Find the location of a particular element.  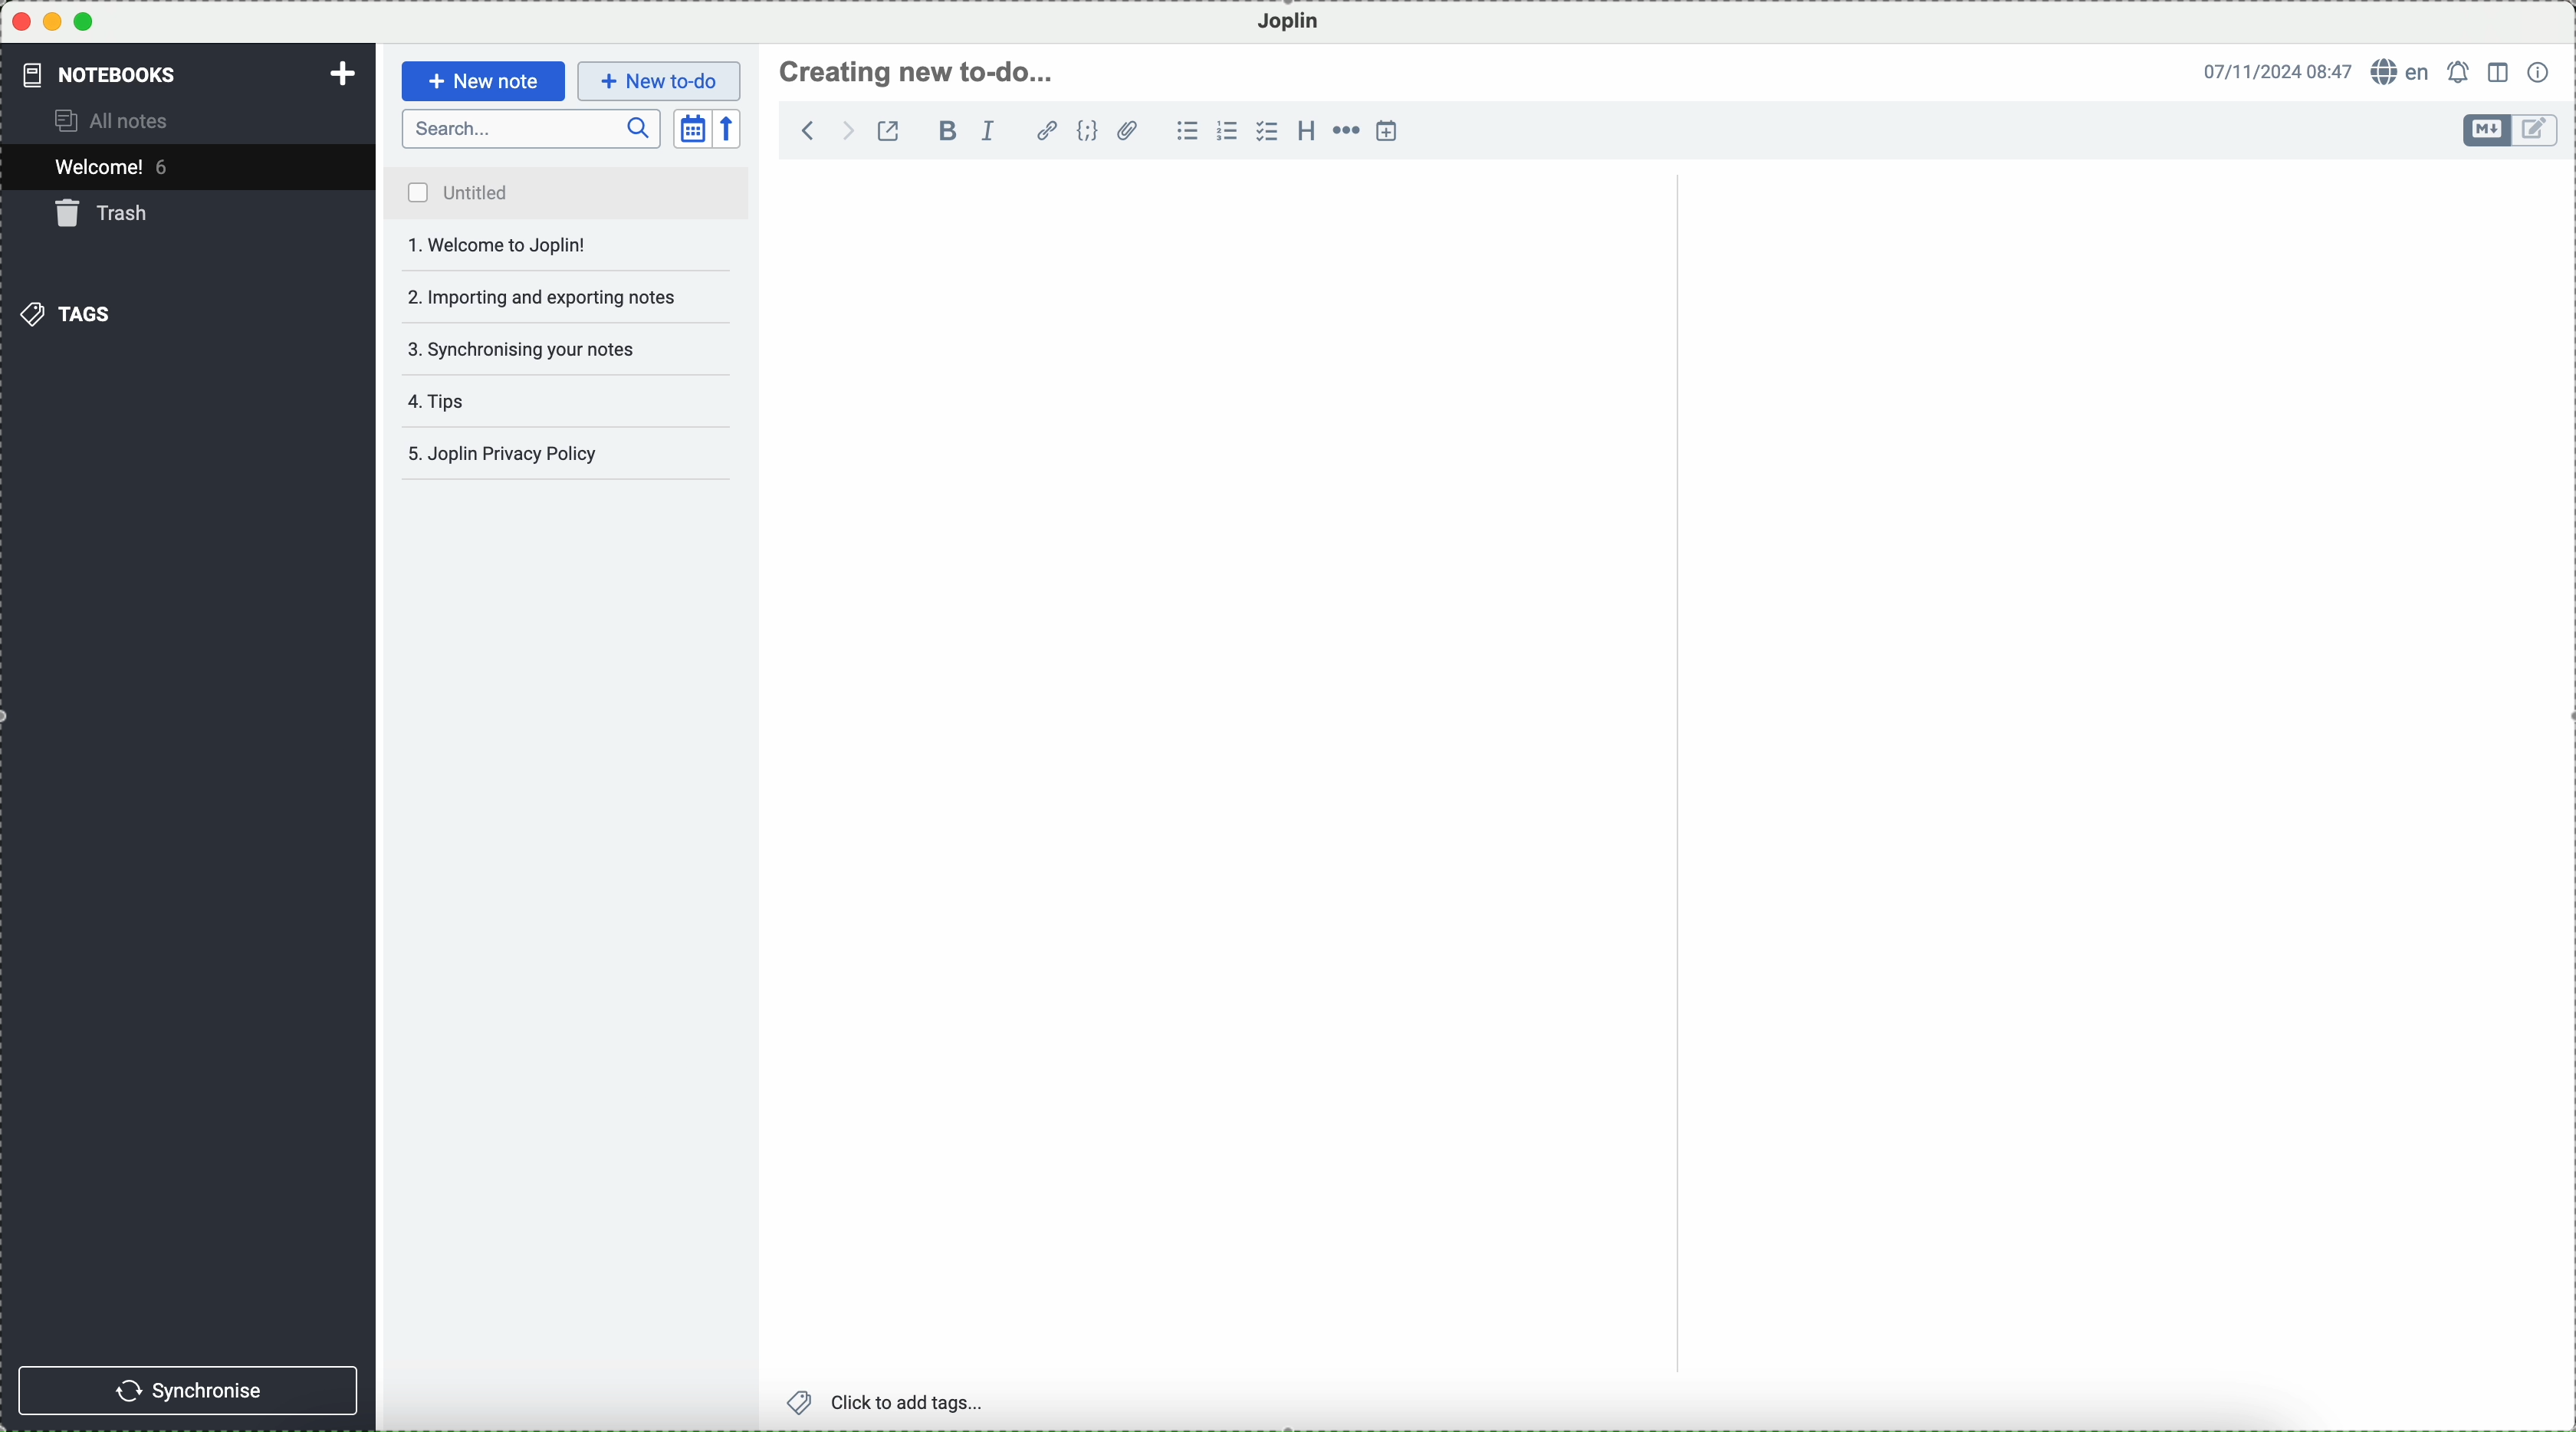

italic is located at coordinates (989, 131).